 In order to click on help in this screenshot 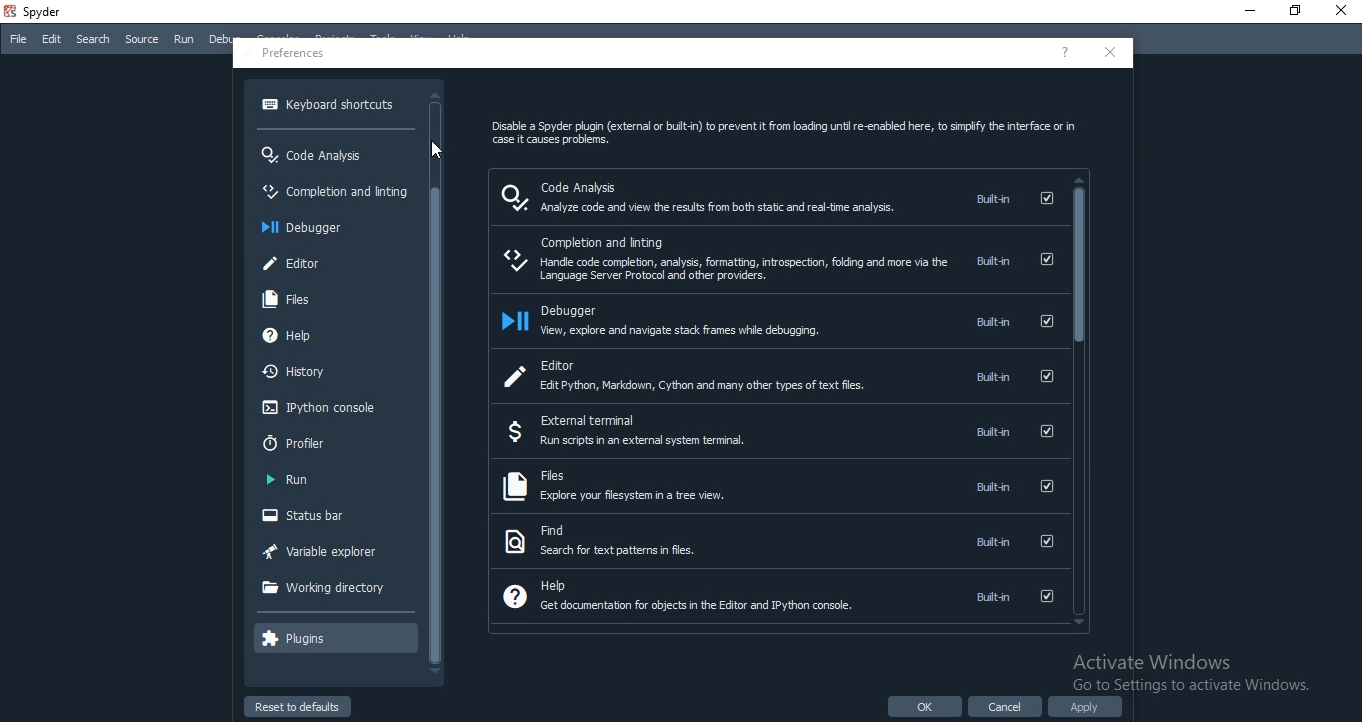, I will do `click(1065, 53)`.